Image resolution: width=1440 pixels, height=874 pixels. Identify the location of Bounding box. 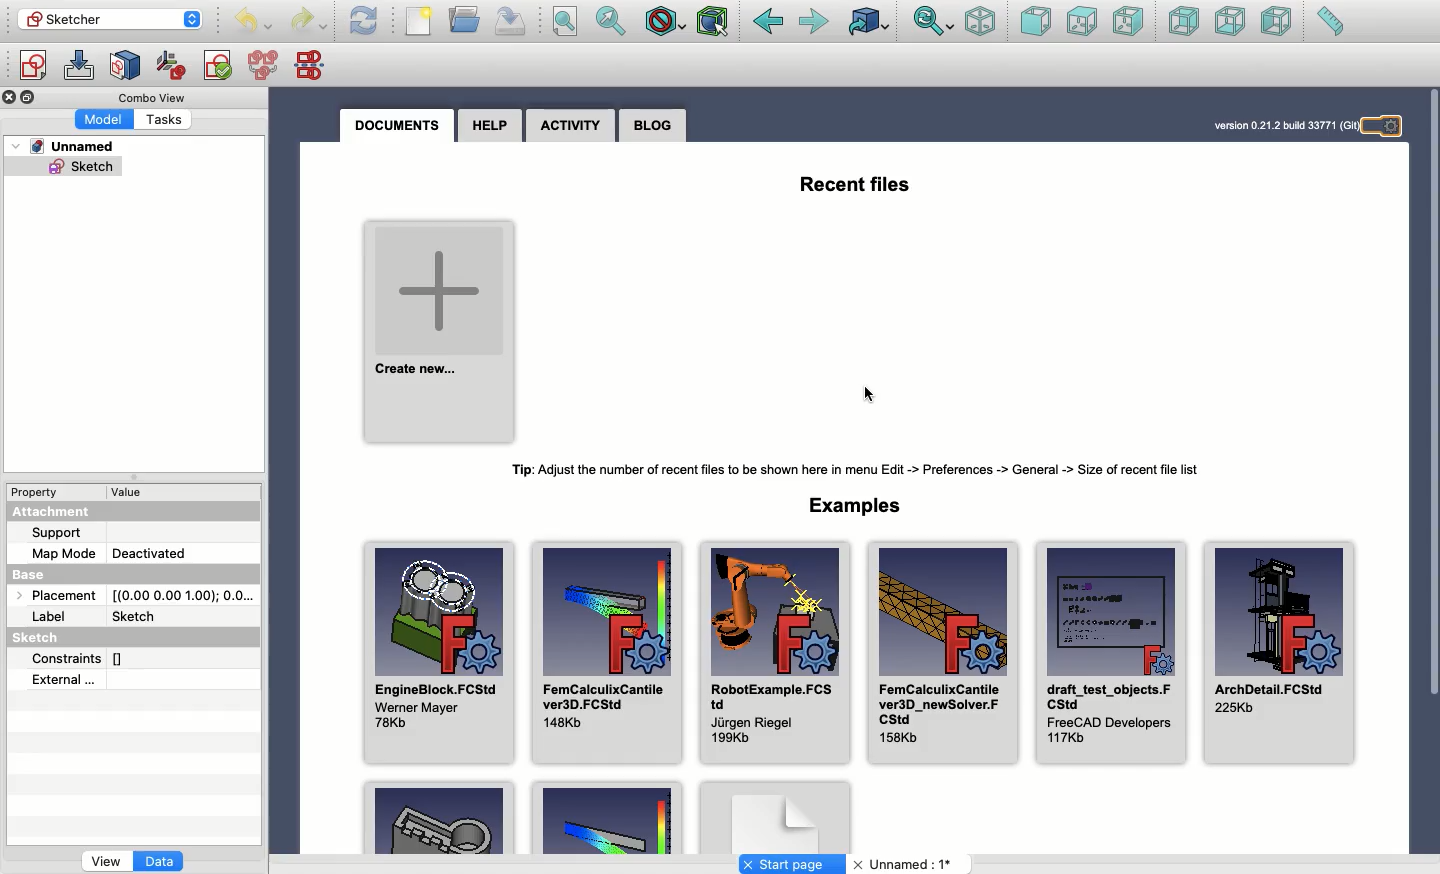
(715, 20).